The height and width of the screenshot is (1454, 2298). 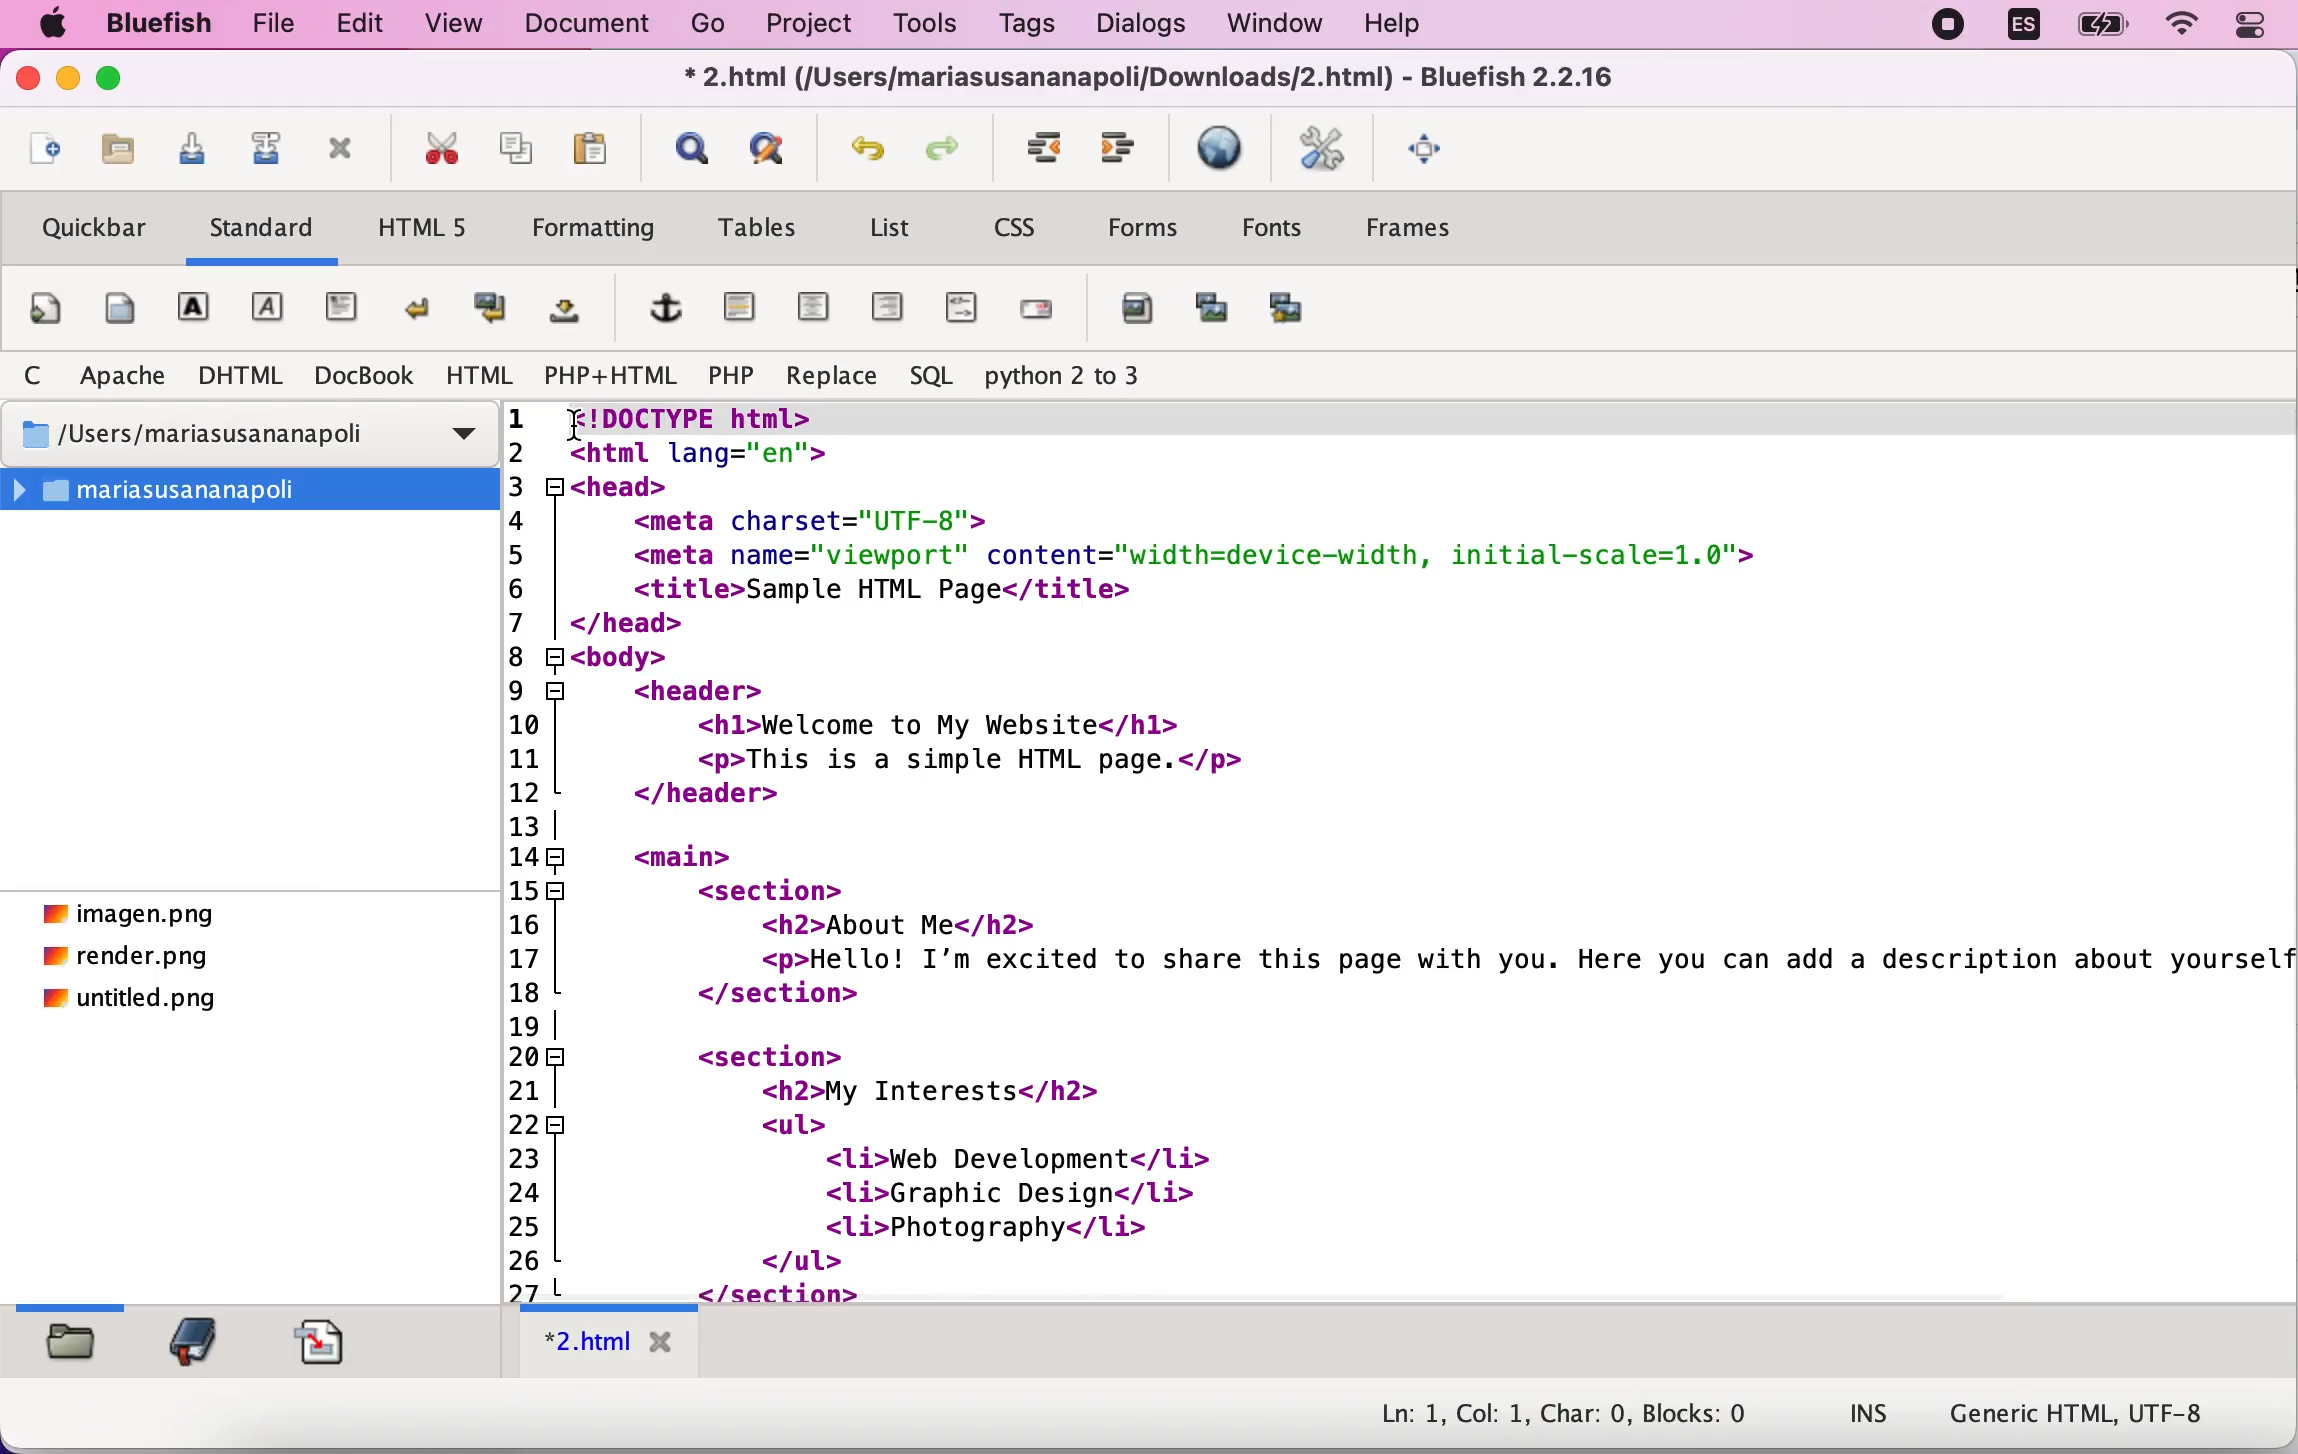 What do you see at coordinates (129, 959) in the screenshot?
I see `render.png` at bounding box center [129, 959].